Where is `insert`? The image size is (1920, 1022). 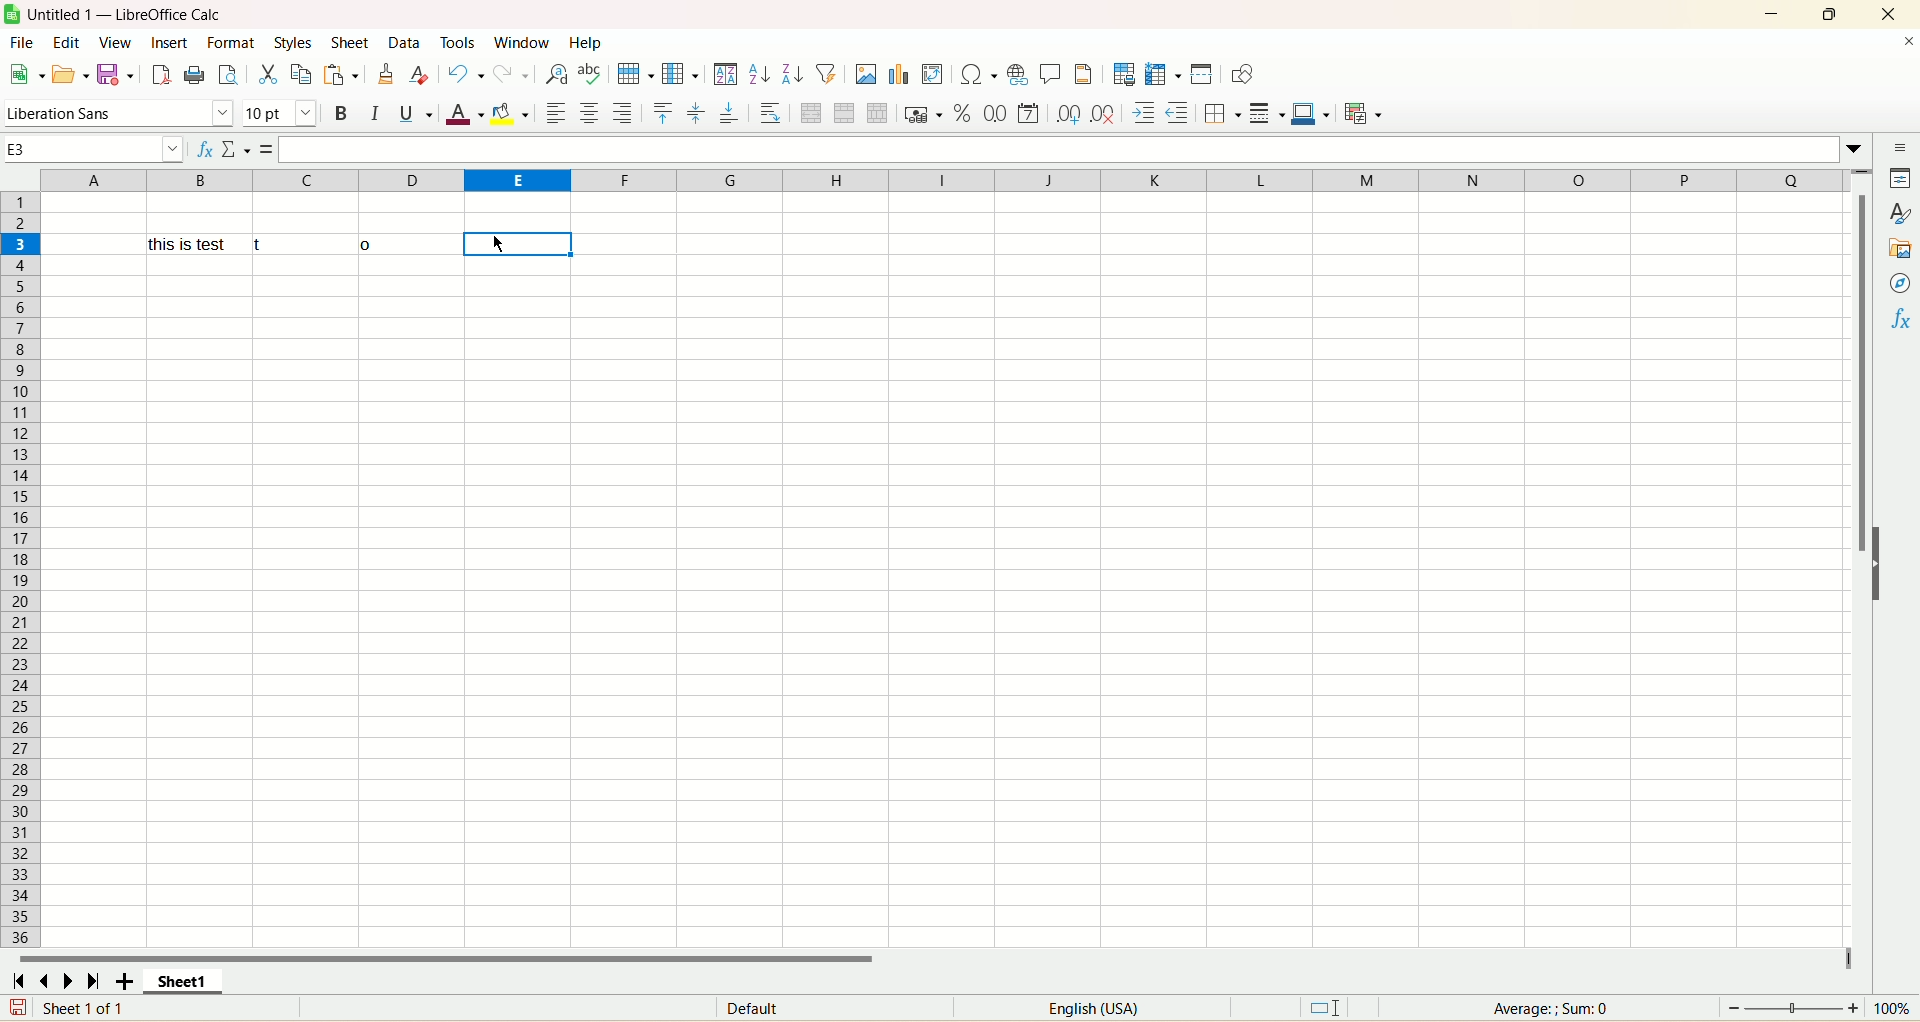
insert is located at coordinates (167, 42).